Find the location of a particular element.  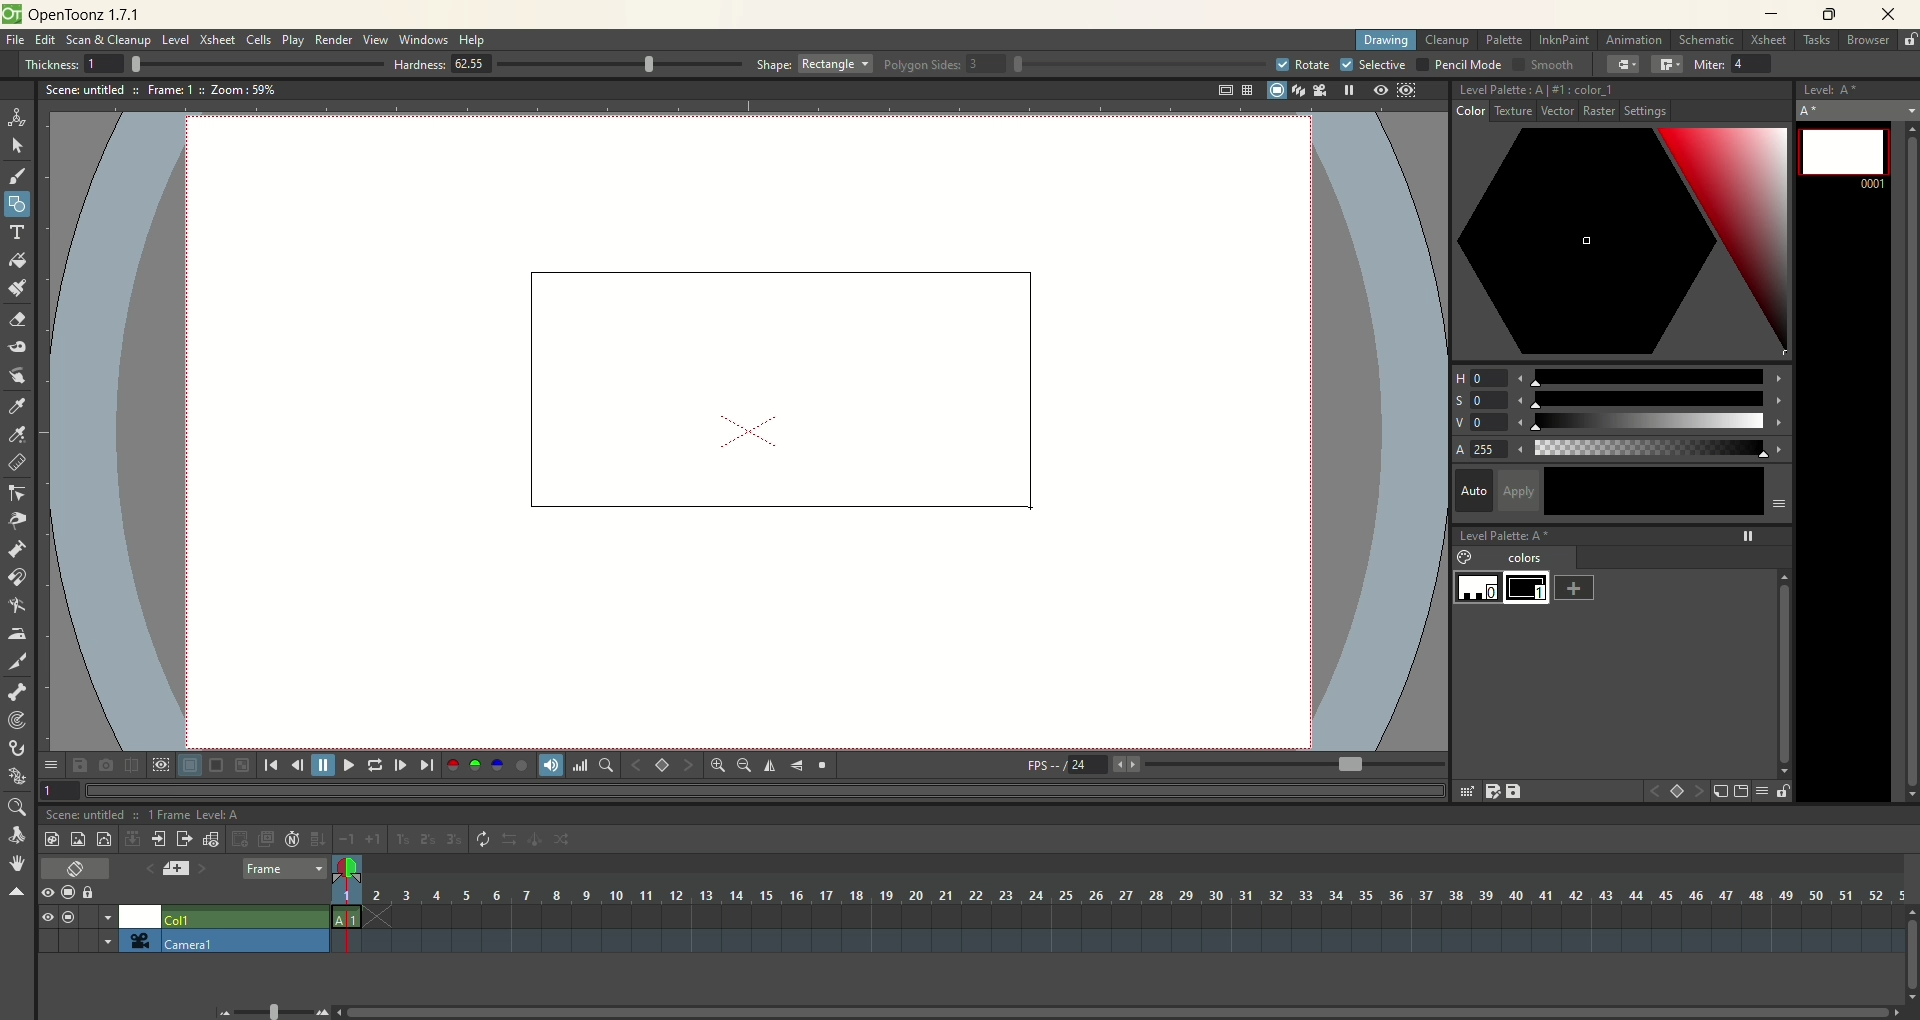

next memo is located at coordinates (203, 871).